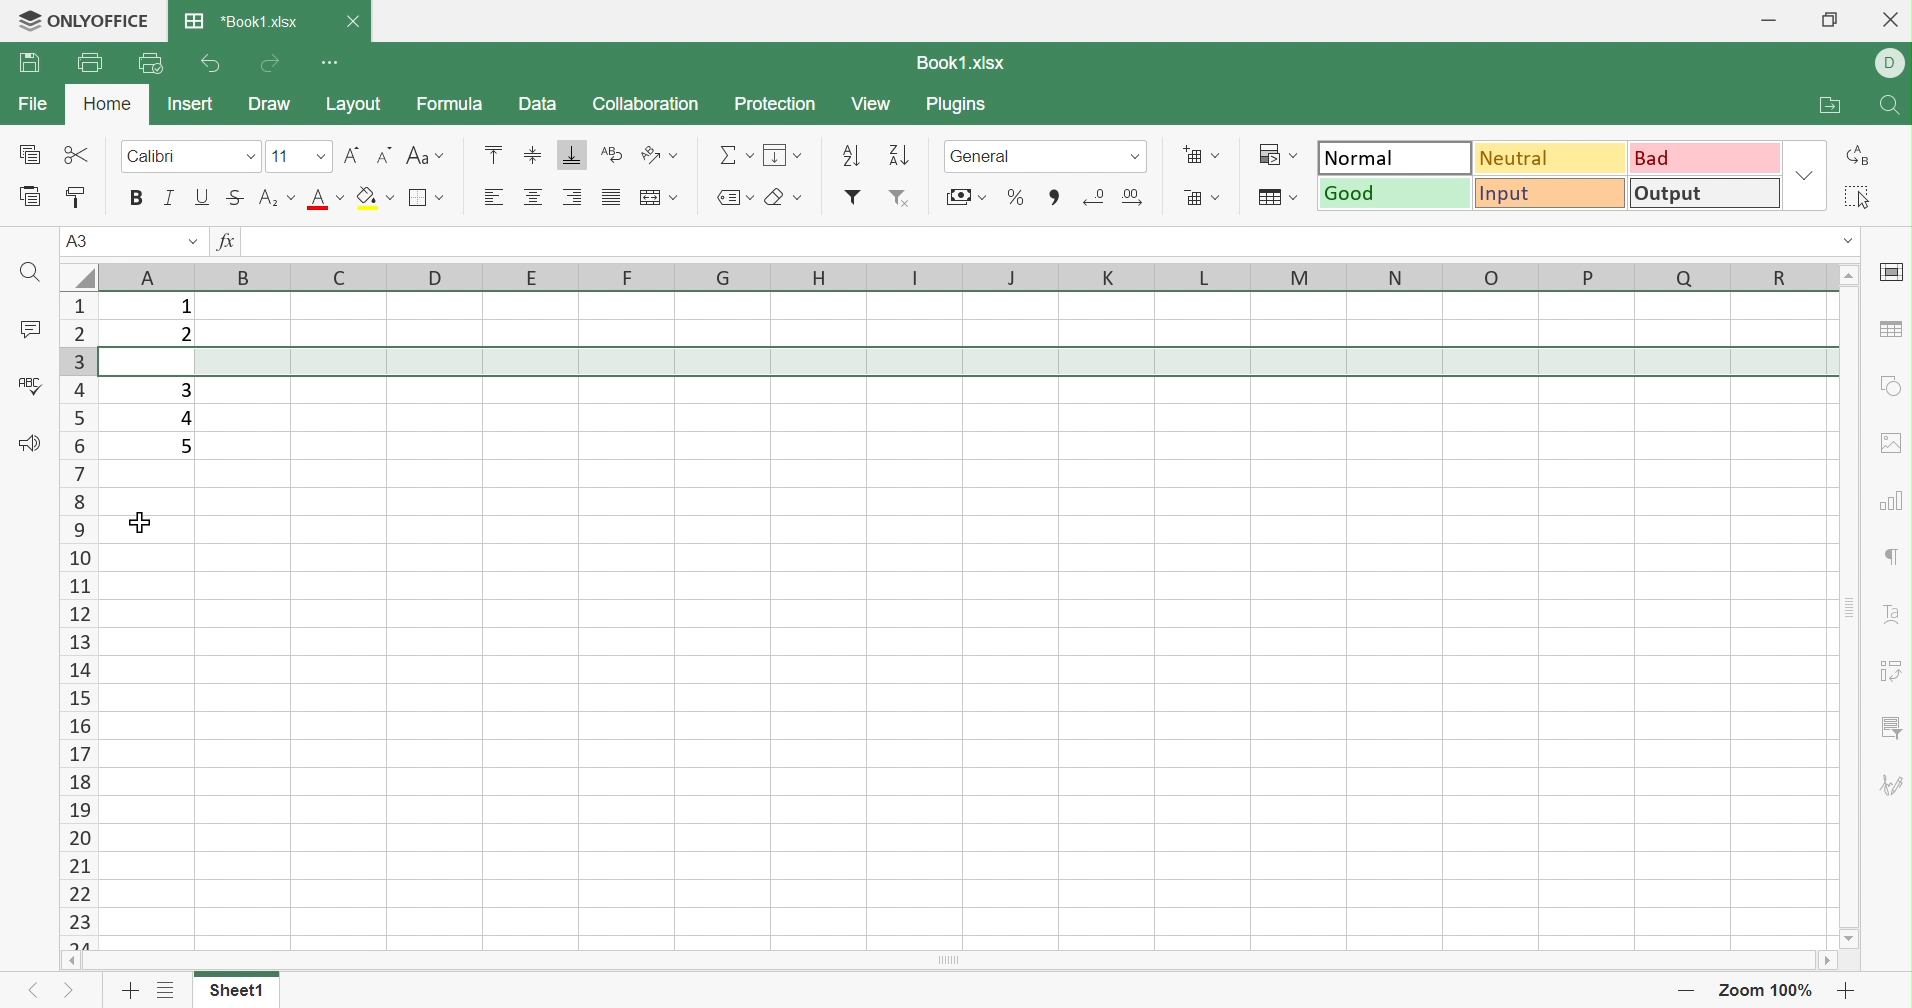 This screenshot has height=1008, width=1912. What do you see at coordinates (1893, 105) in the screenshot?
I see `Find` at bounding box center [1893, 105].